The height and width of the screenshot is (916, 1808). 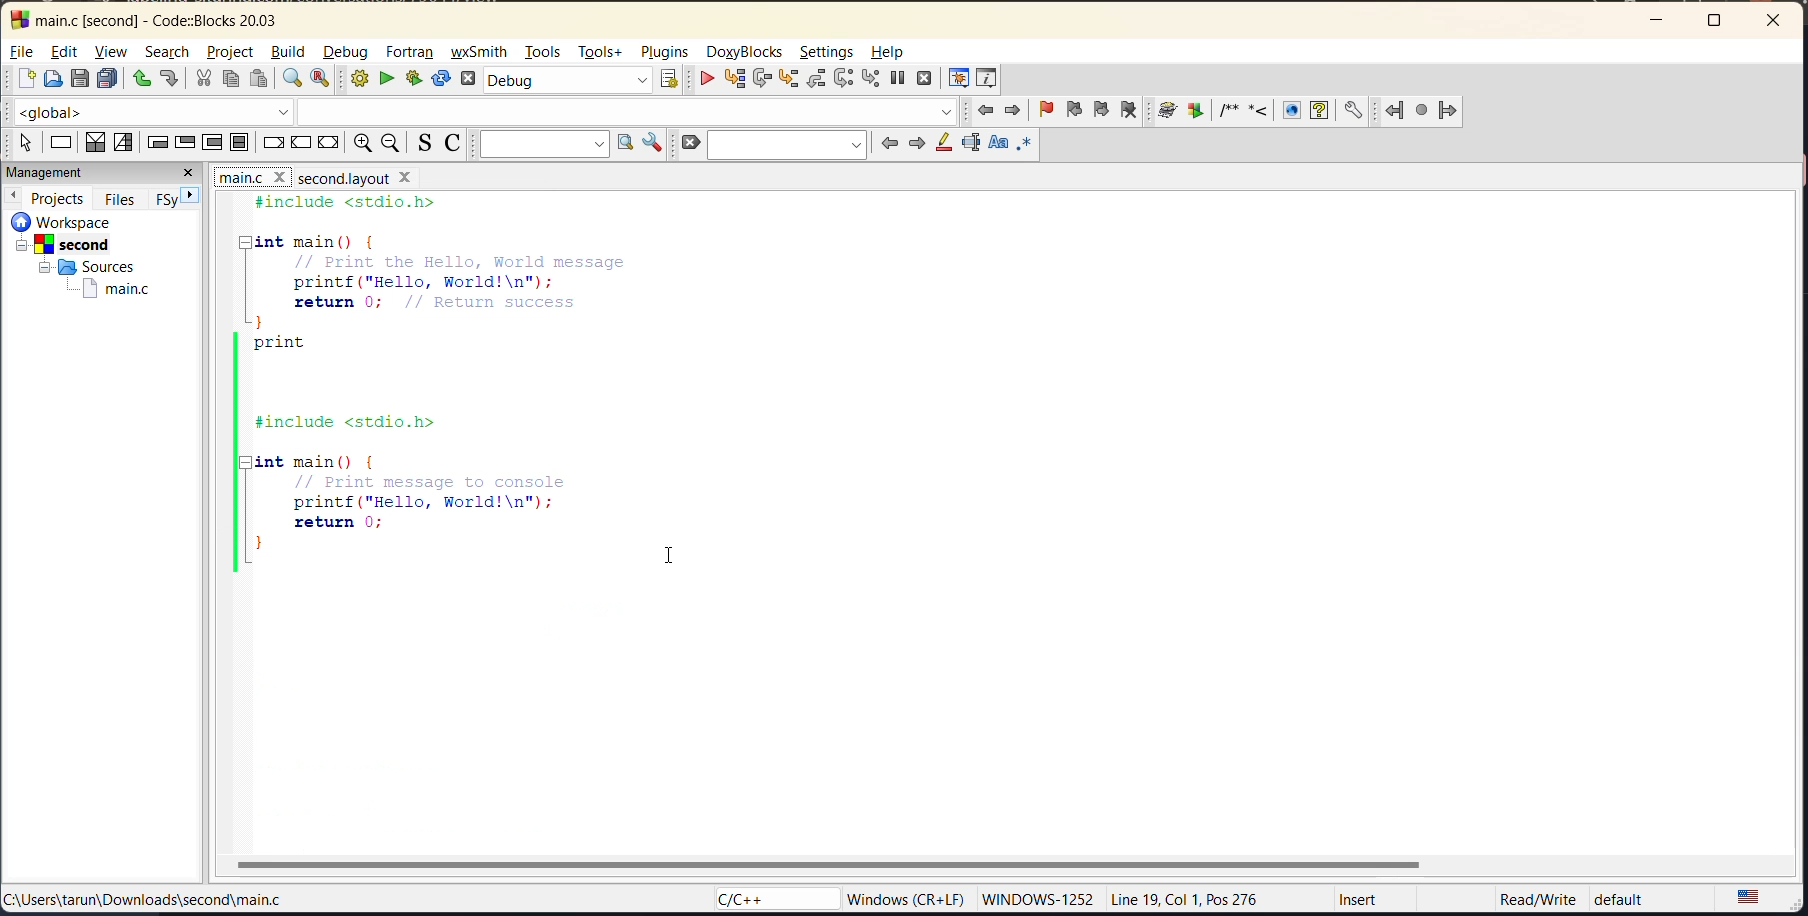 I want to click on wxsmith, so click(x=478, y=52).